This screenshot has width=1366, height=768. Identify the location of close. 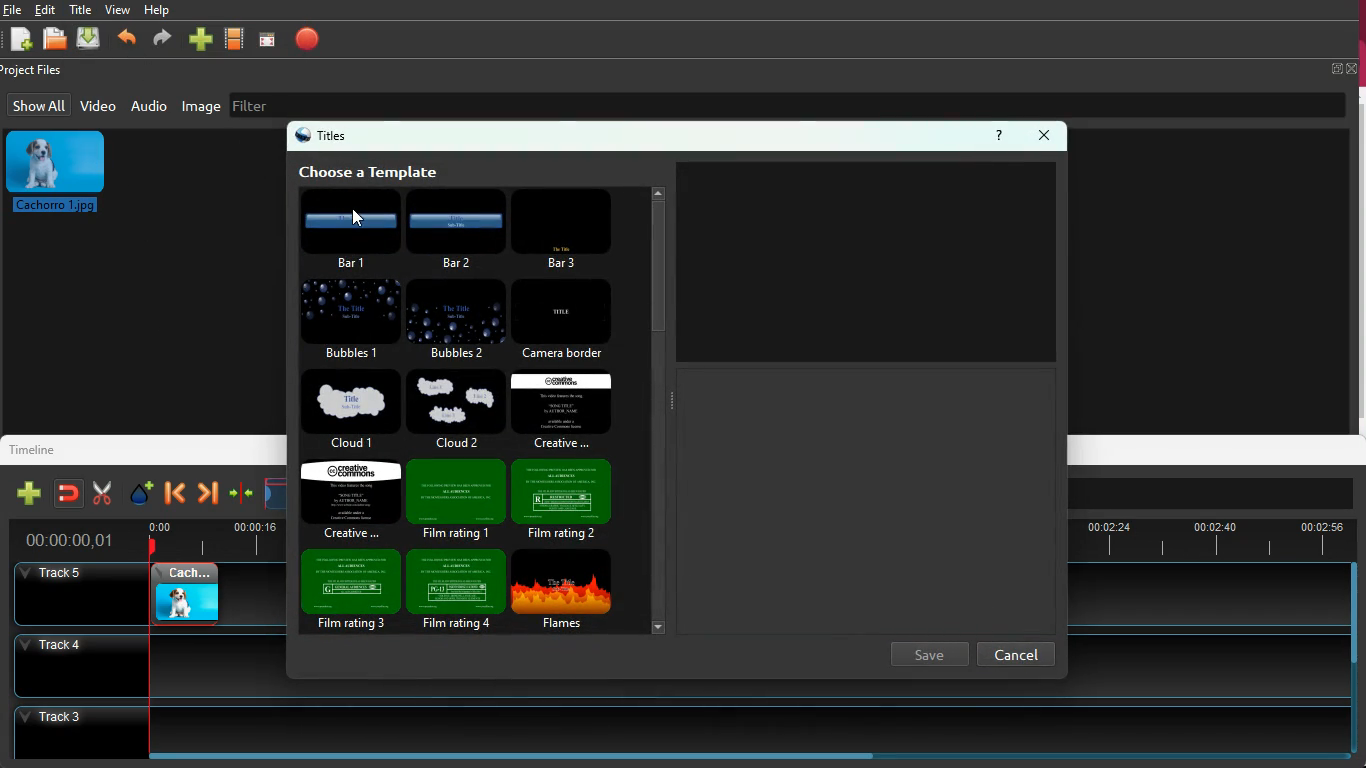
(1046, 136).